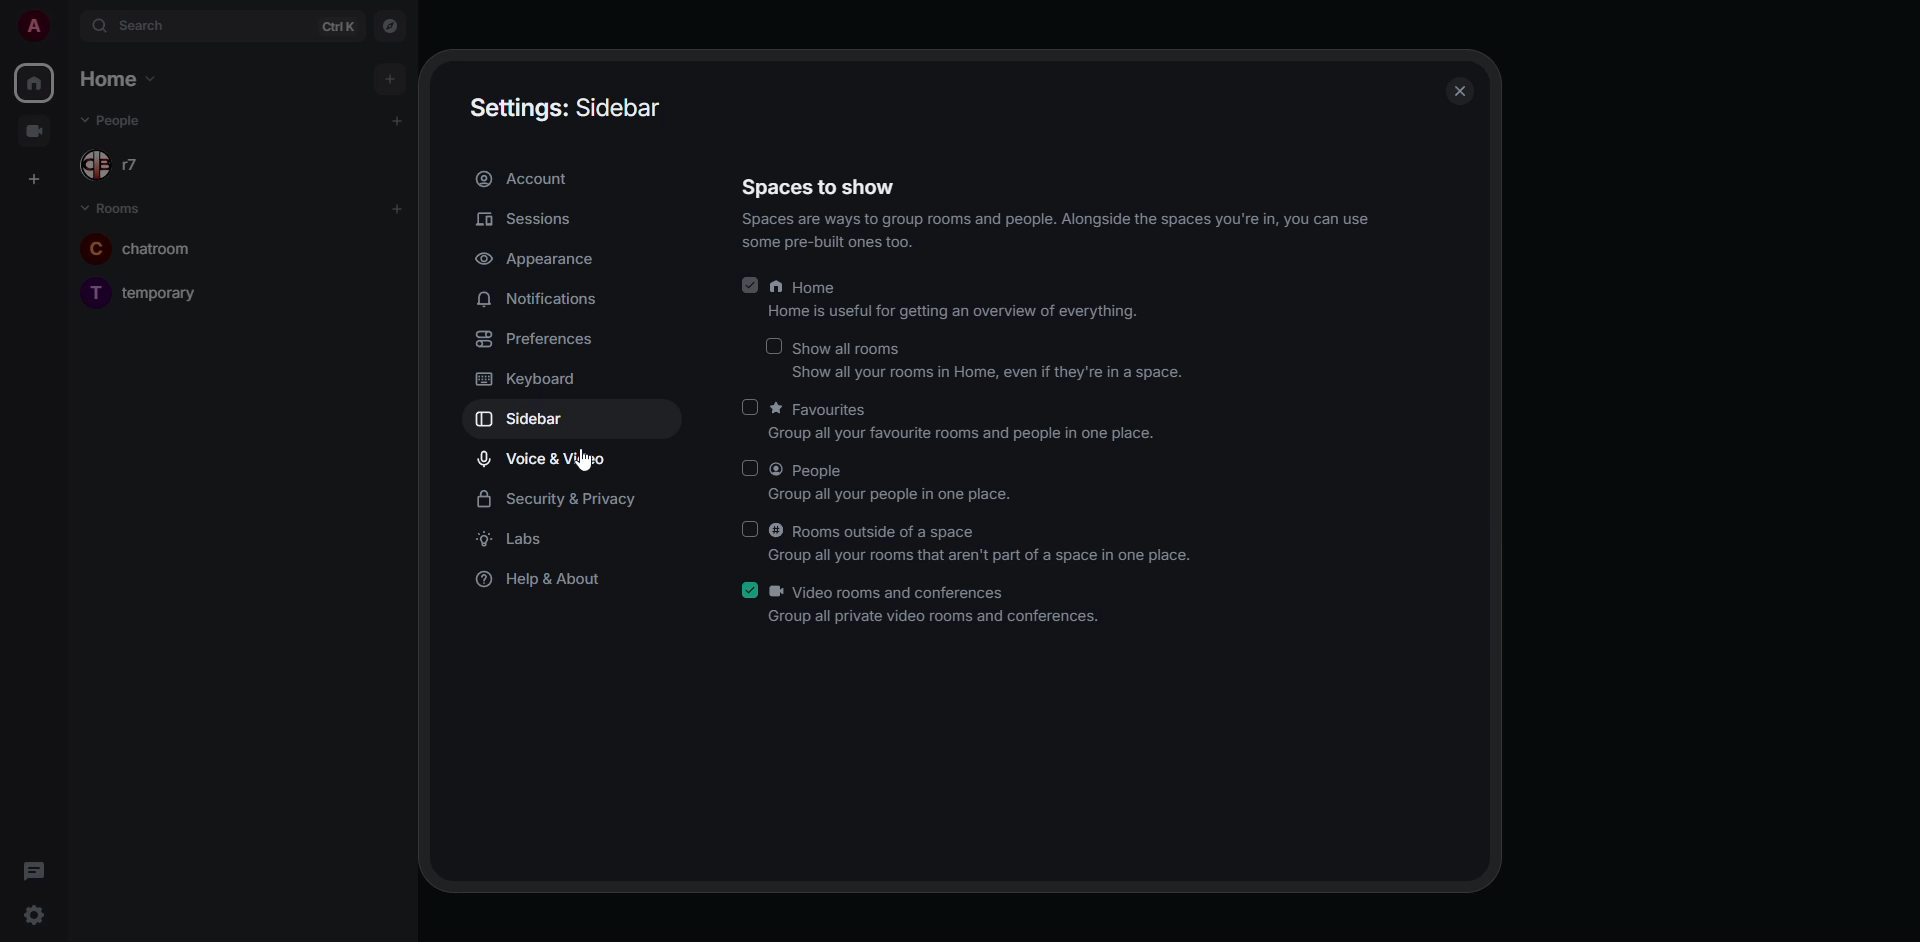  Describe the element at coordinates (114, 77) in the screenshot. I see `home` at that location.